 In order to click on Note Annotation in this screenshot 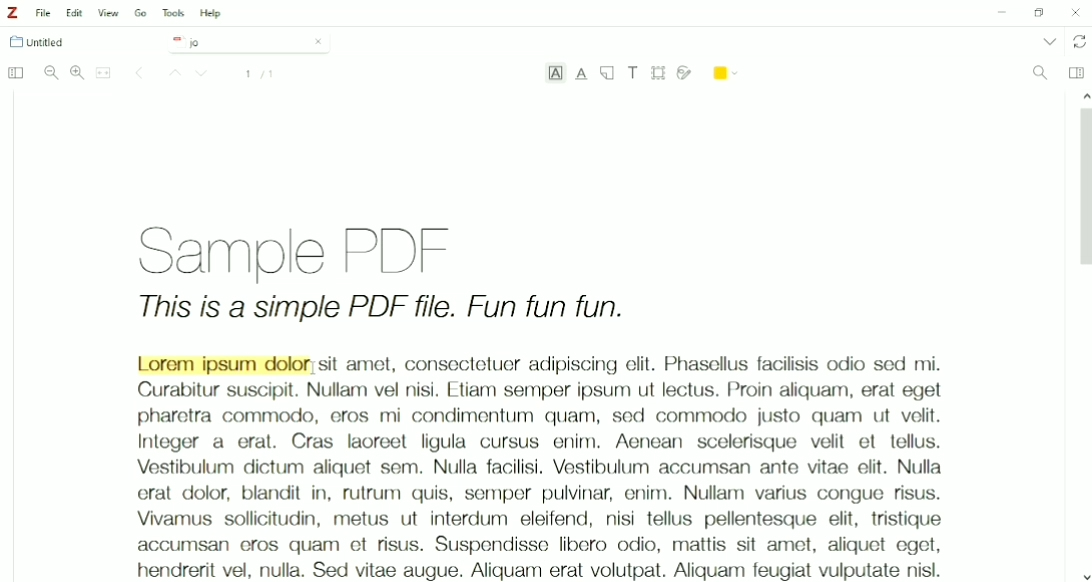, I will do `click(607, 74)`.